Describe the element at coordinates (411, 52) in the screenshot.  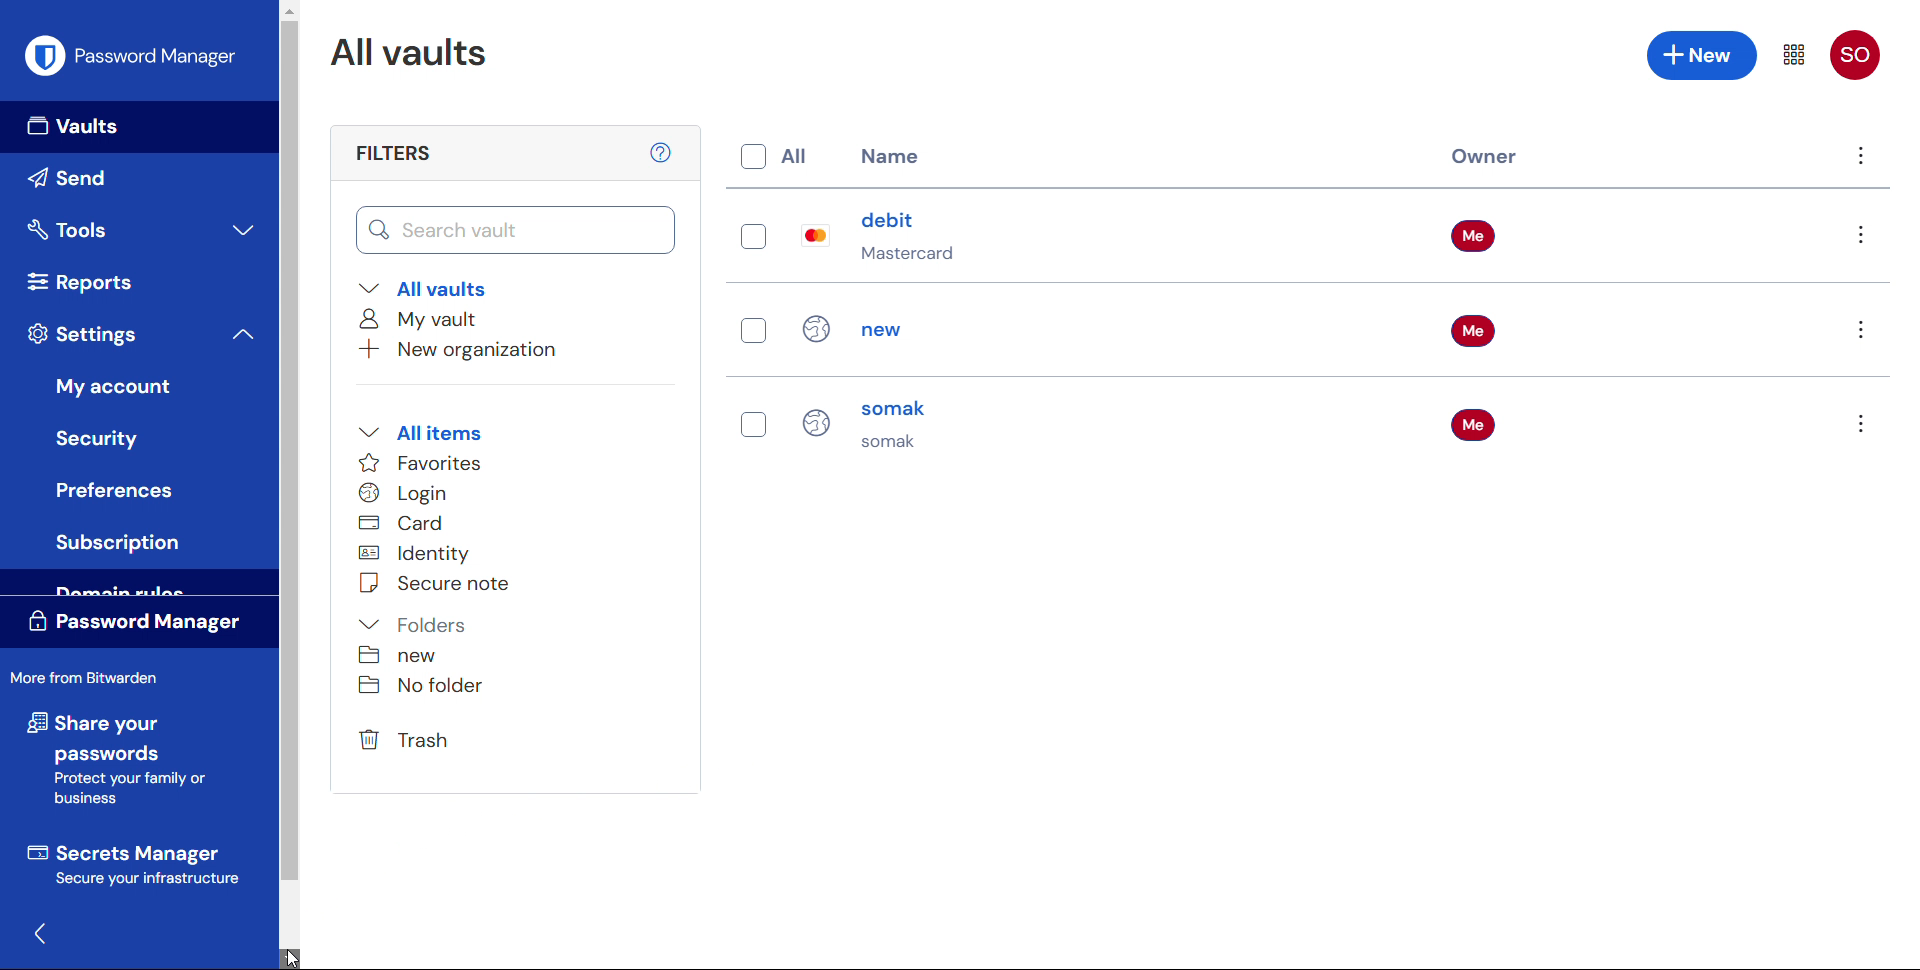
I see `All vaults ` at that location.